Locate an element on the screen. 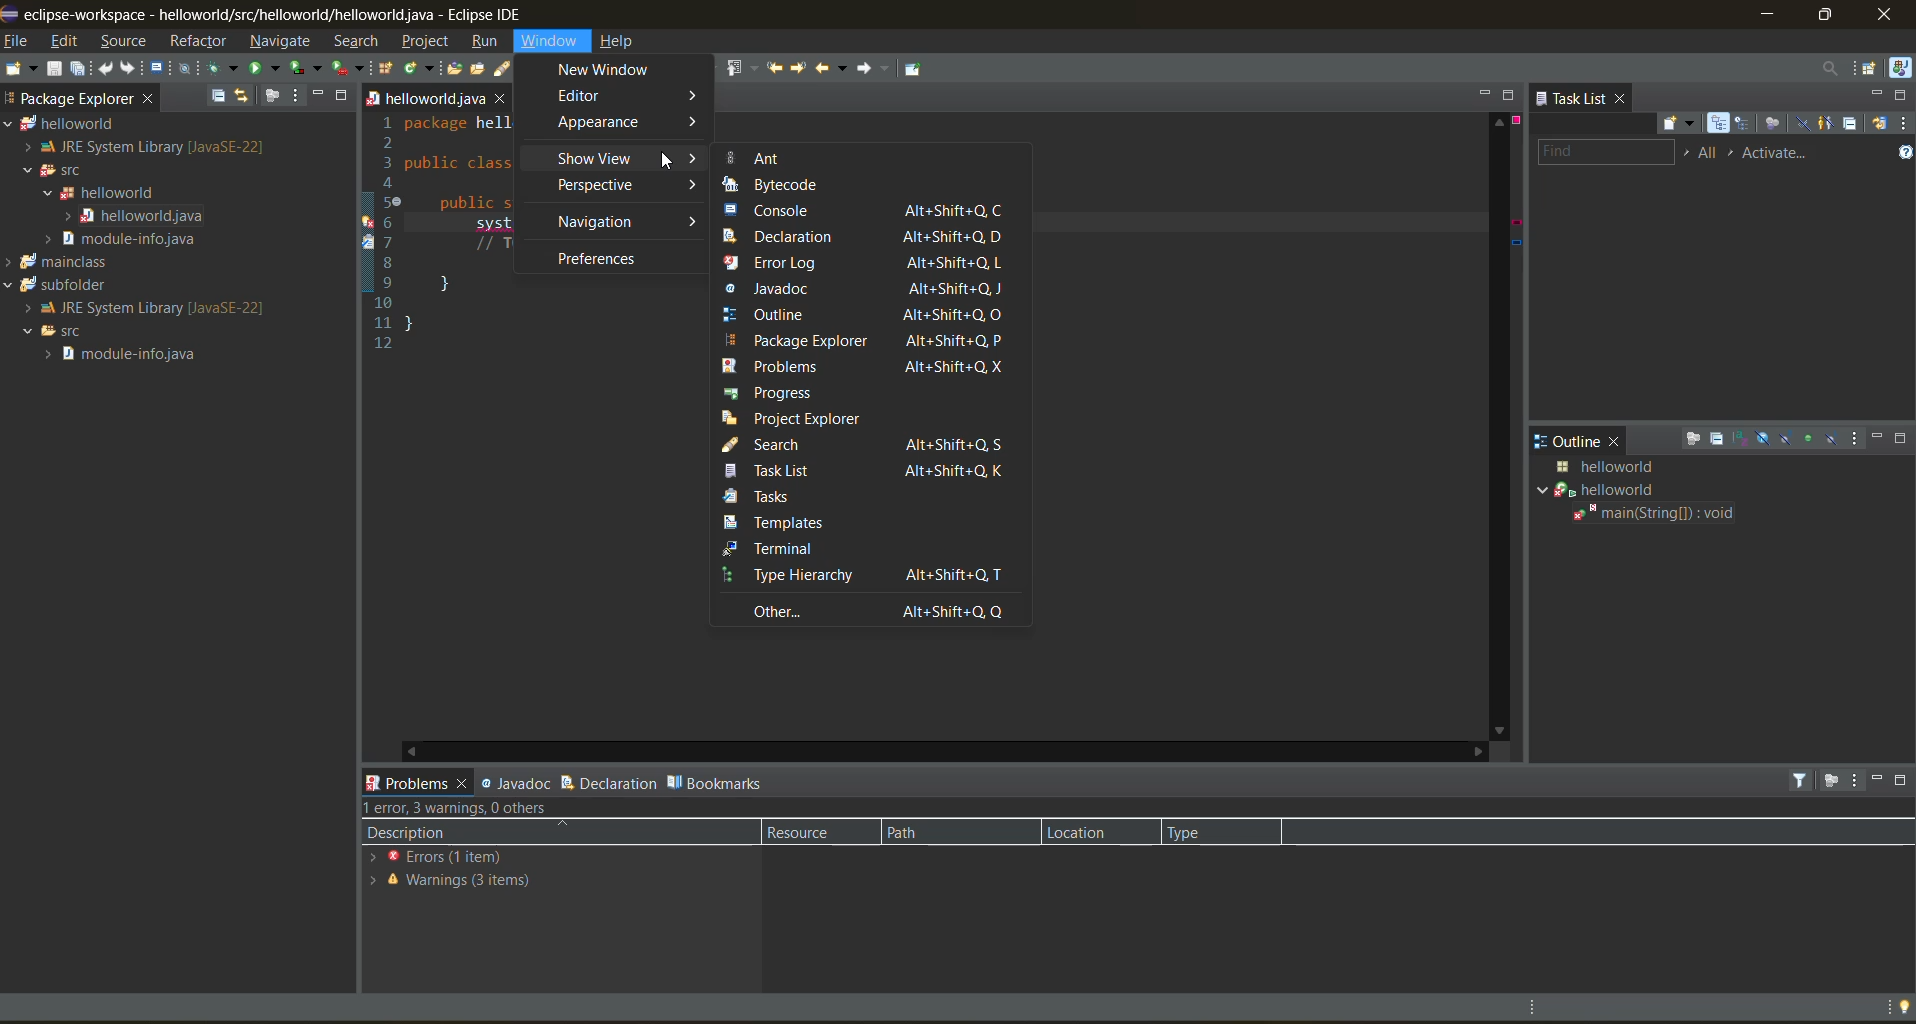 The image size is (1916, 1024). helloworld java is located at coordinates (442, 97).